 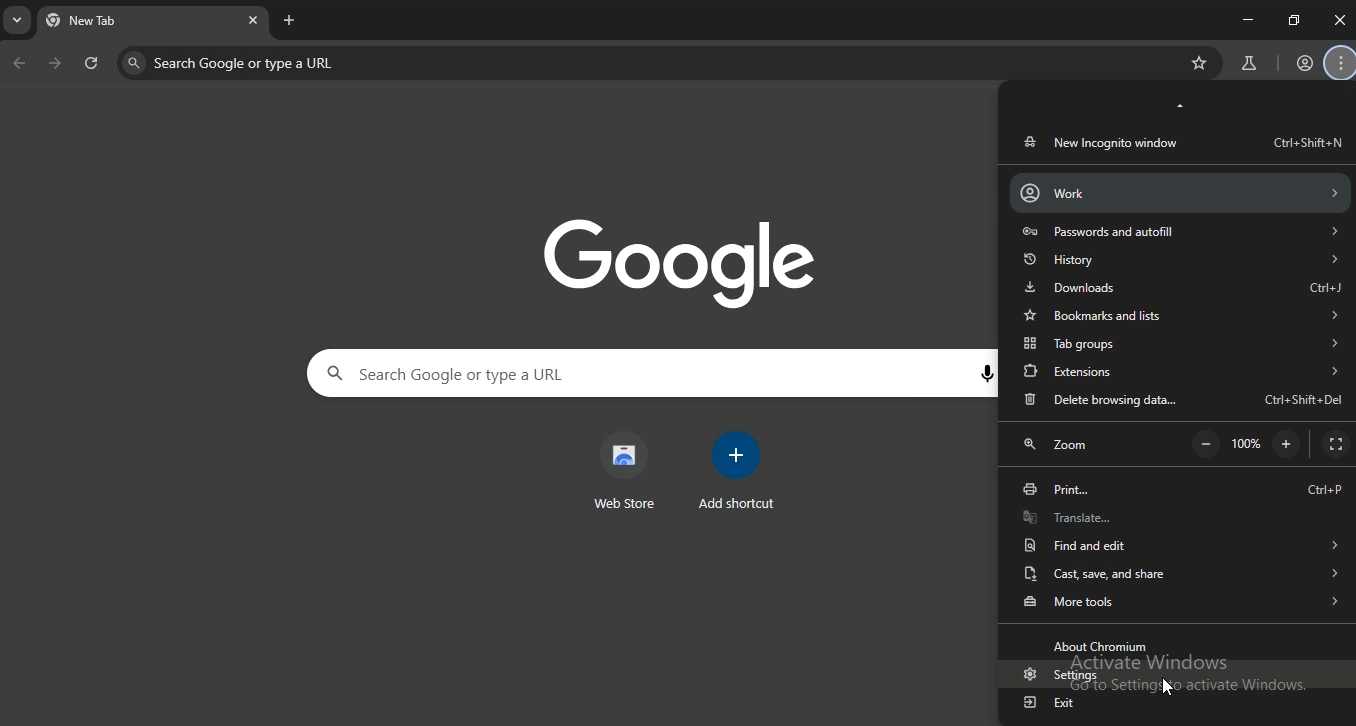 I want to click on search google or type a url, so click(x=534, y=374).